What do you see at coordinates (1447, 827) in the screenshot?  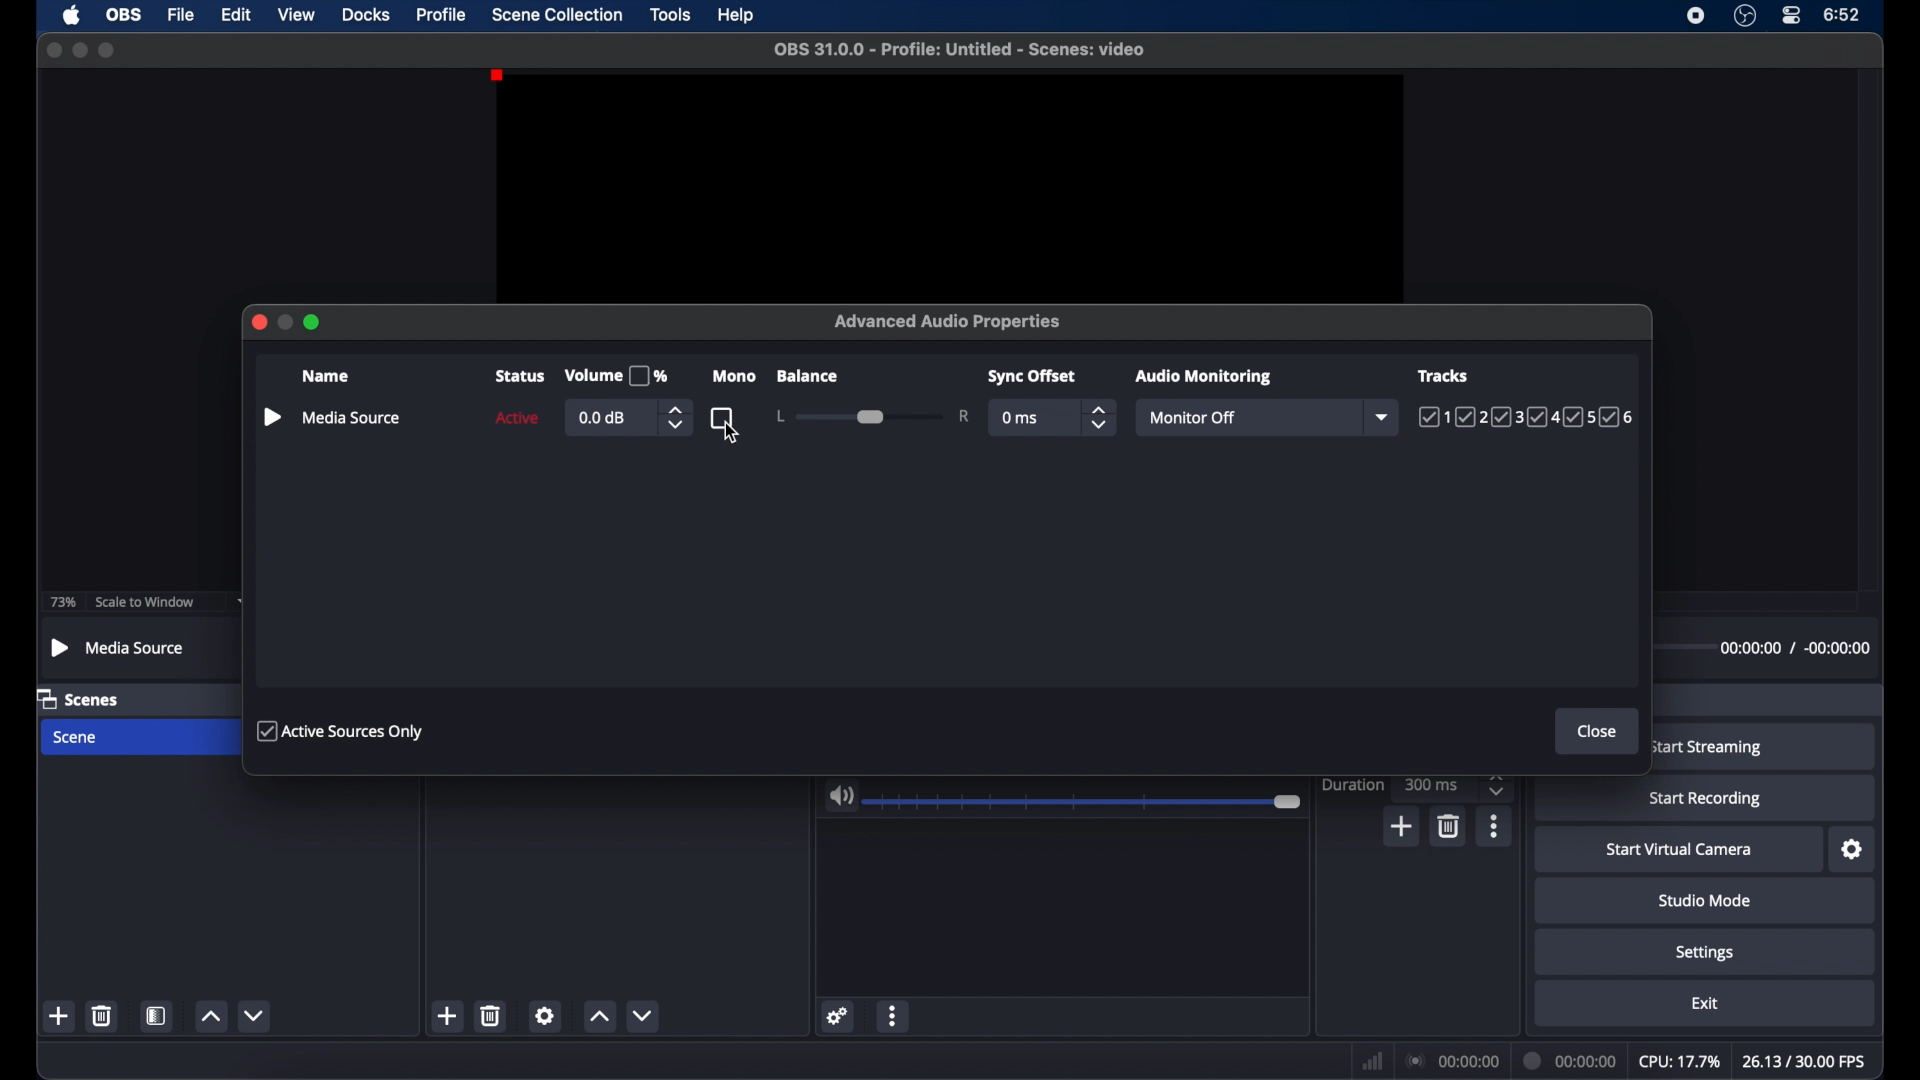 I see `delete` at bounding box center [1447, 827].